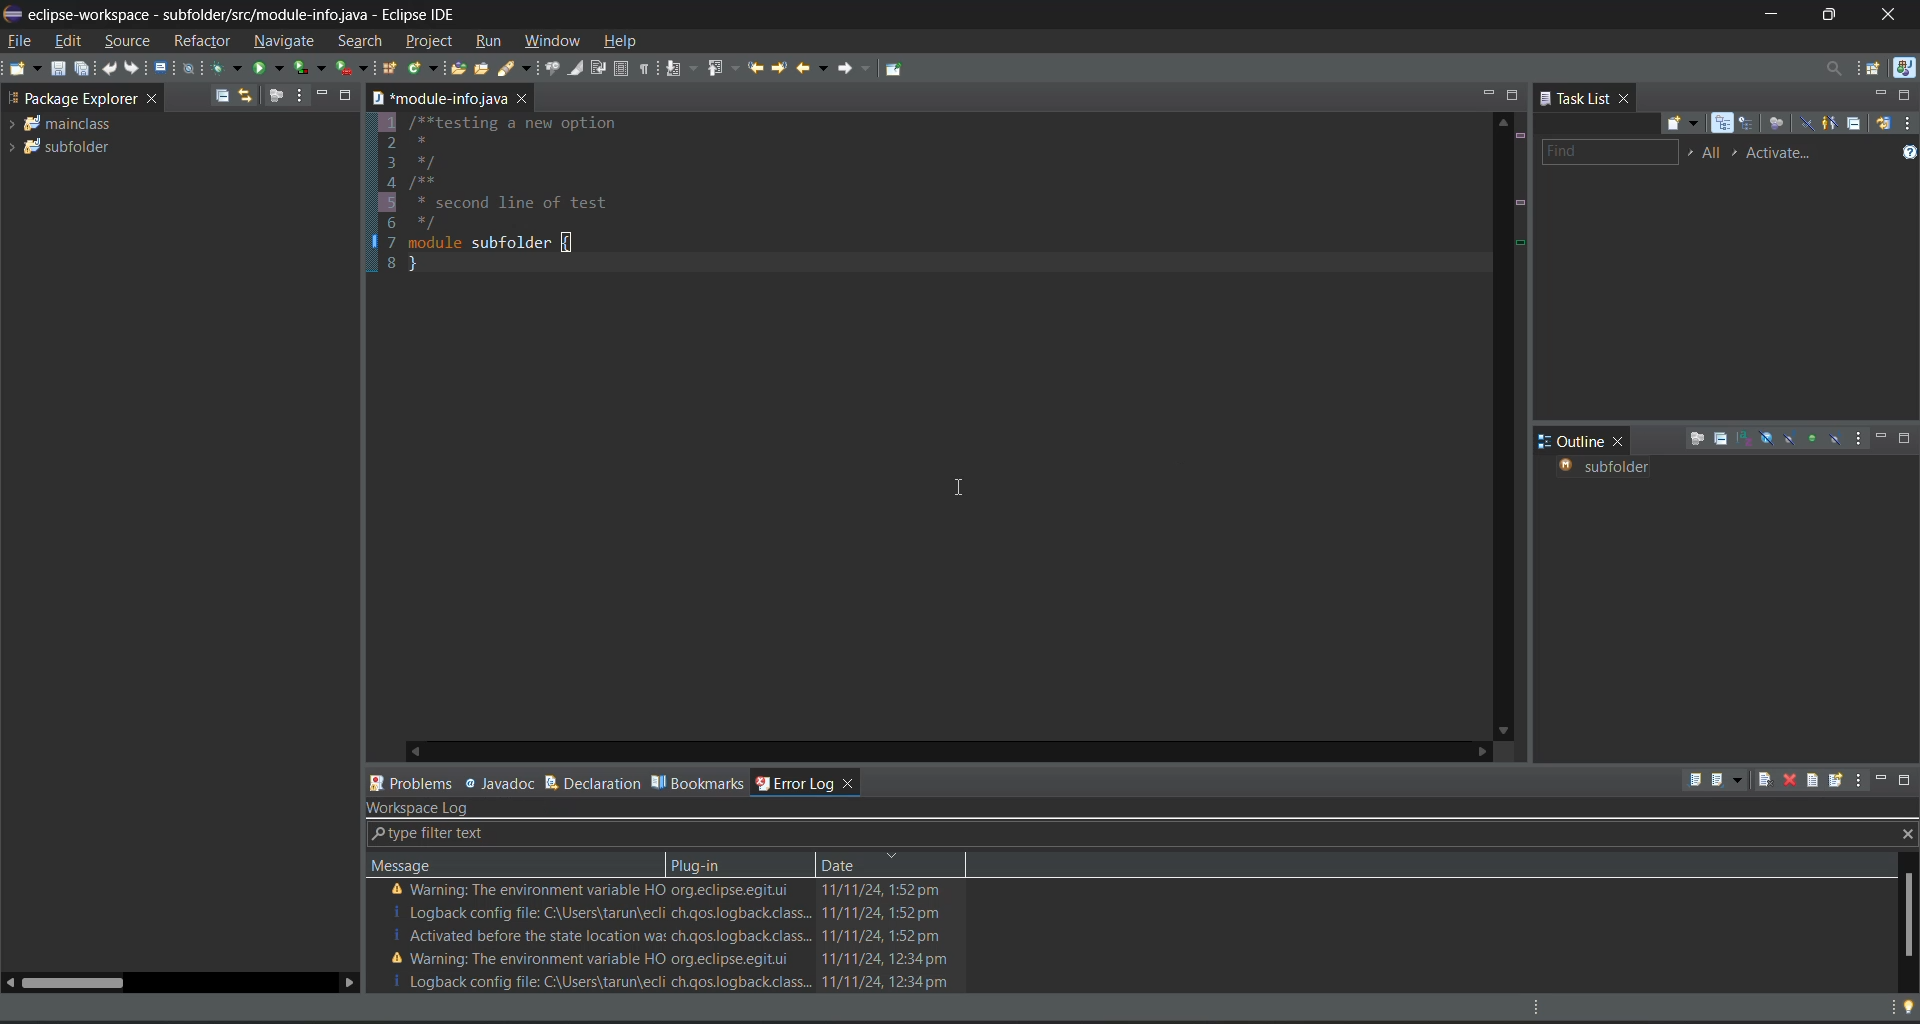 The height and width of the screenshot is (1024, 1920). I want to click on show only my tasks, so click(1831, 124).